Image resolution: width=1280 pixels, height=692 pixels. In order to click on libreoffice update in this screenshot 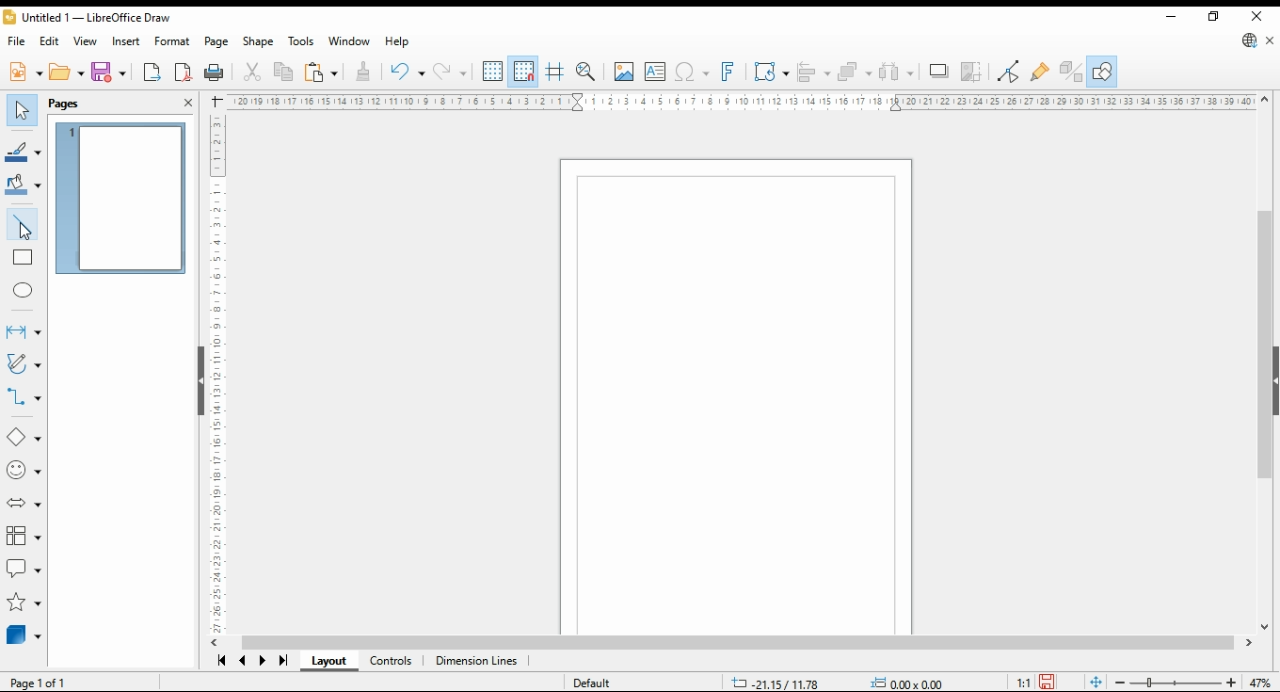, I will do `click(1248, 41)`.